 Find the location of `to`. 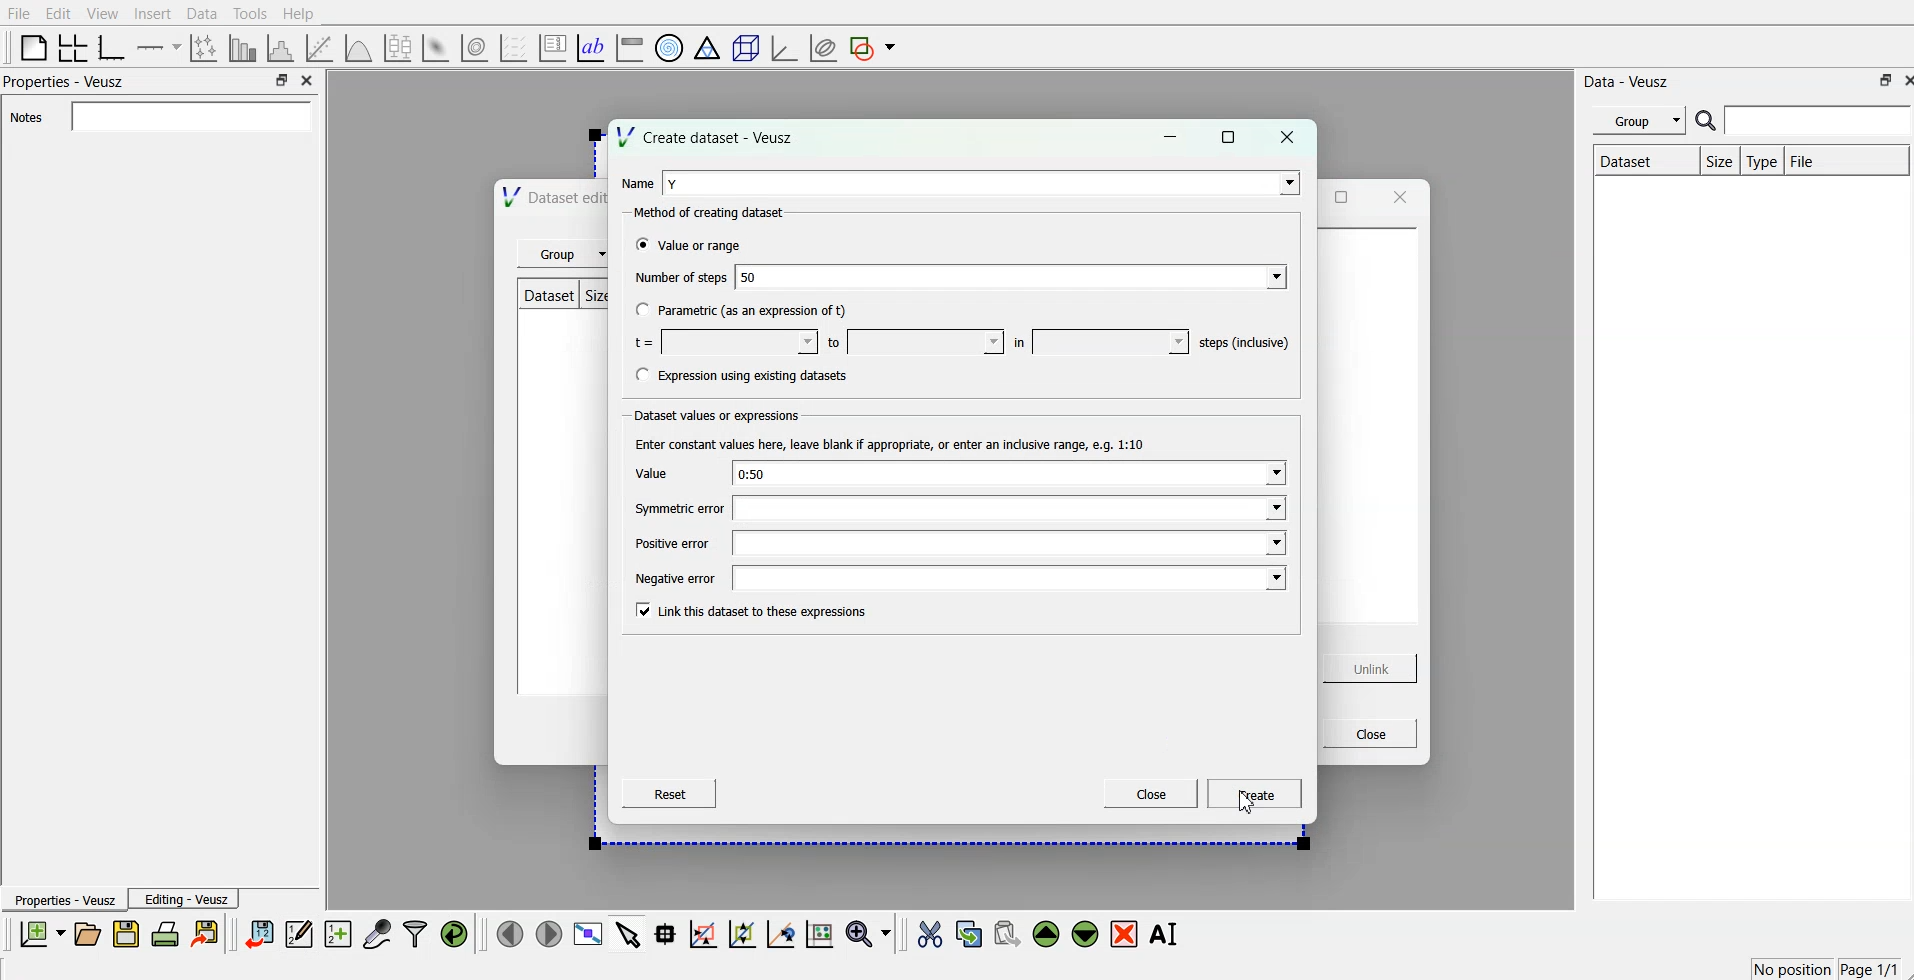

to is located at coordinates (833, 341).